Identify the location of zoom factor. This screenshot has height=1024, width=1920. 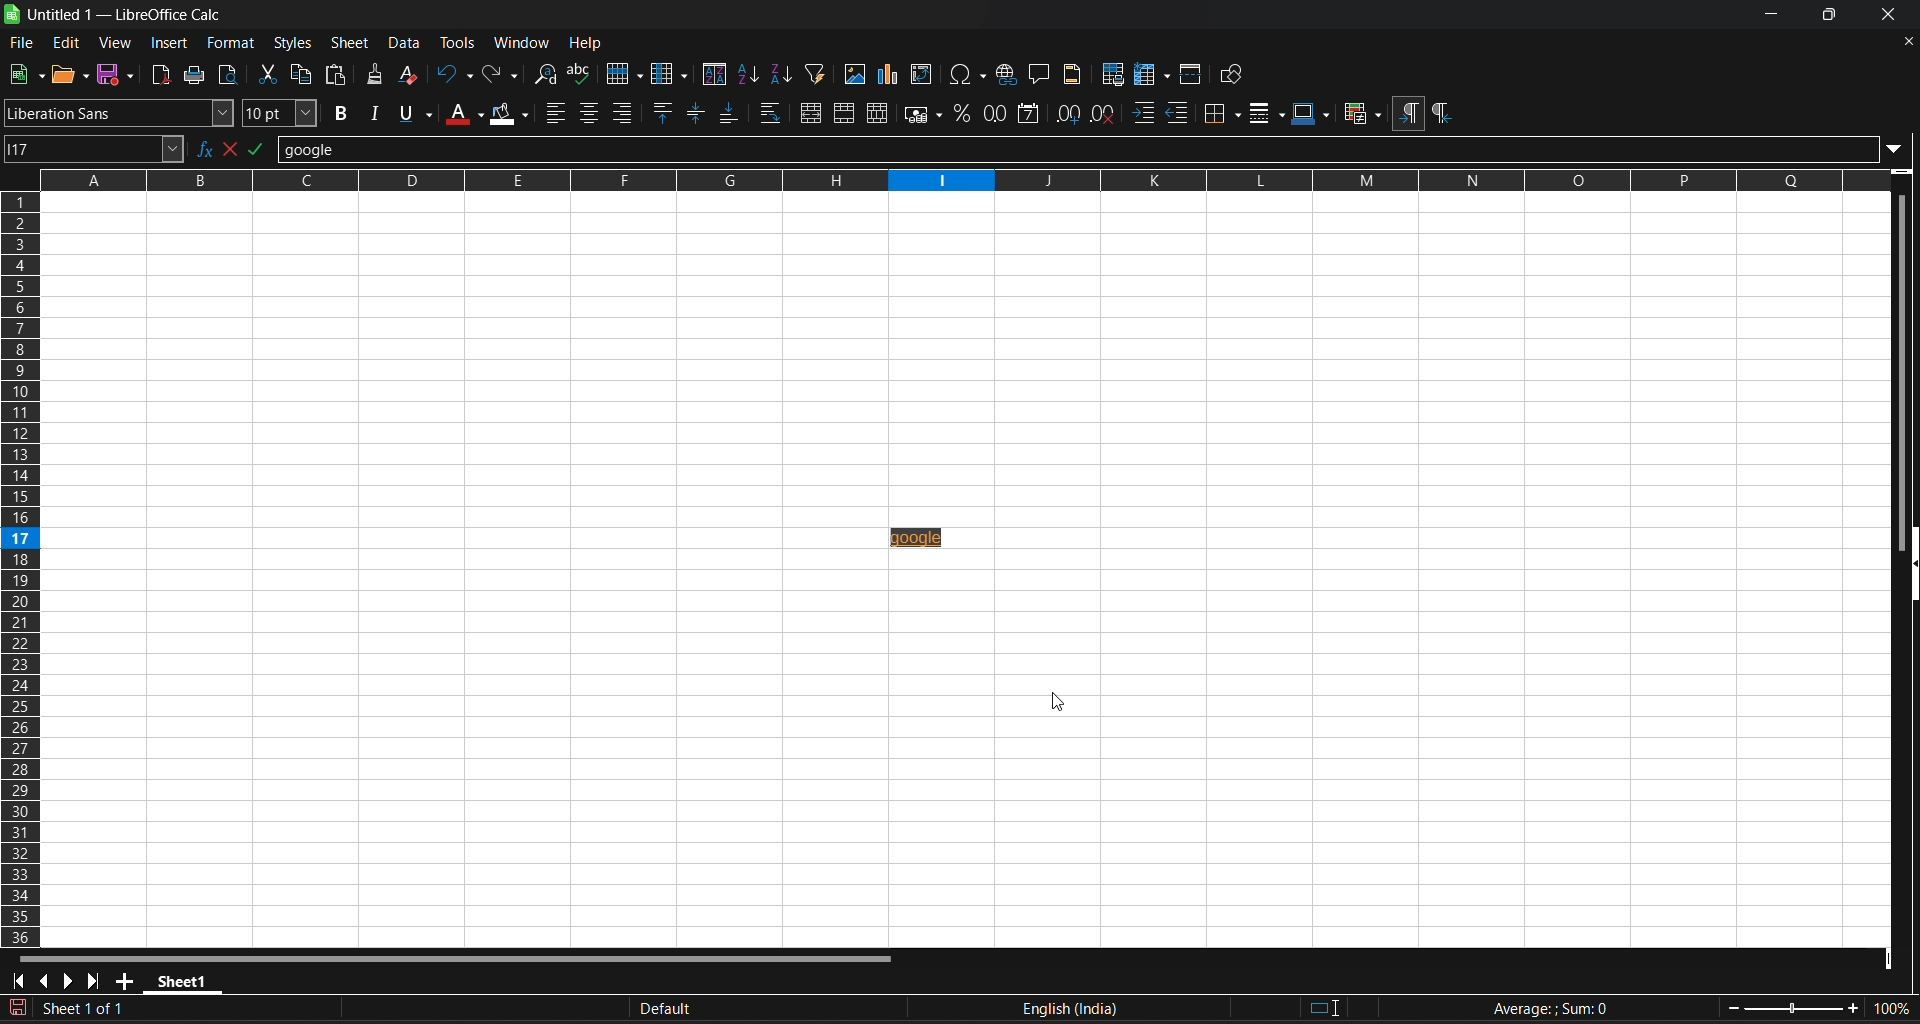
(1820, 1007).